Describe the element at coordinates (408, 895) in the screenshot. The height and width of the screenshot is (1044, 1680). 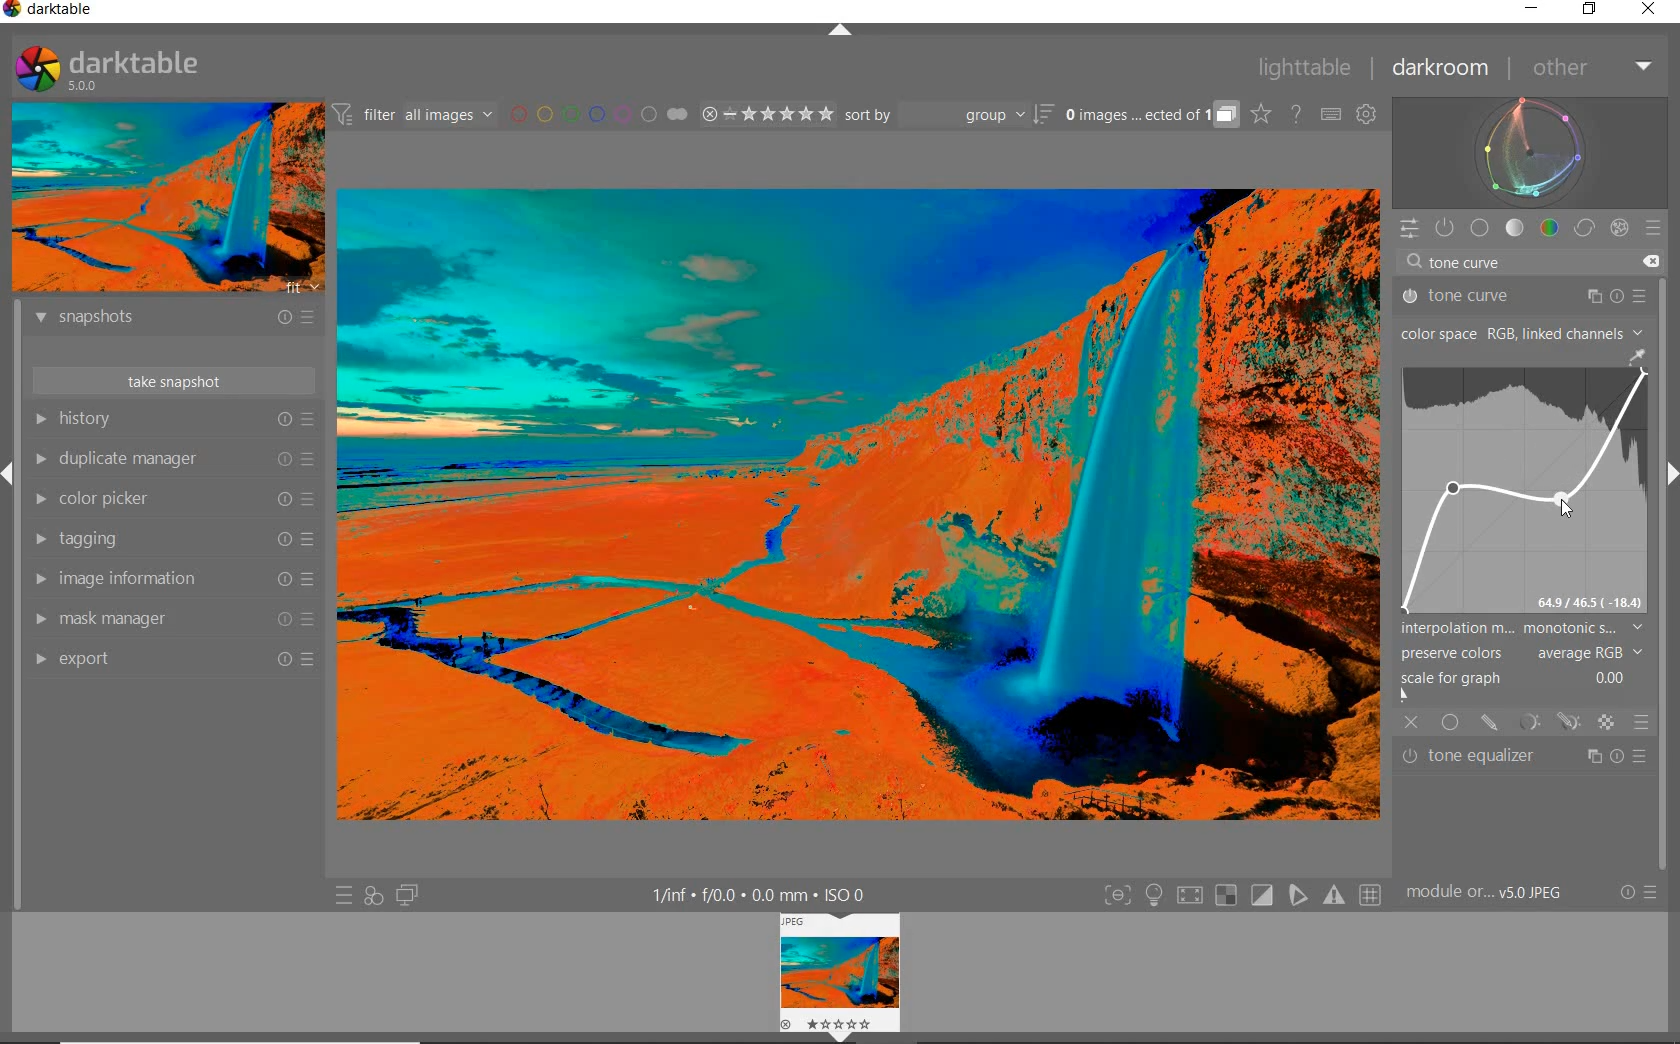
I see `DISPLAY A SECOND DARKROOM IMAGE WINDOW` at that location.